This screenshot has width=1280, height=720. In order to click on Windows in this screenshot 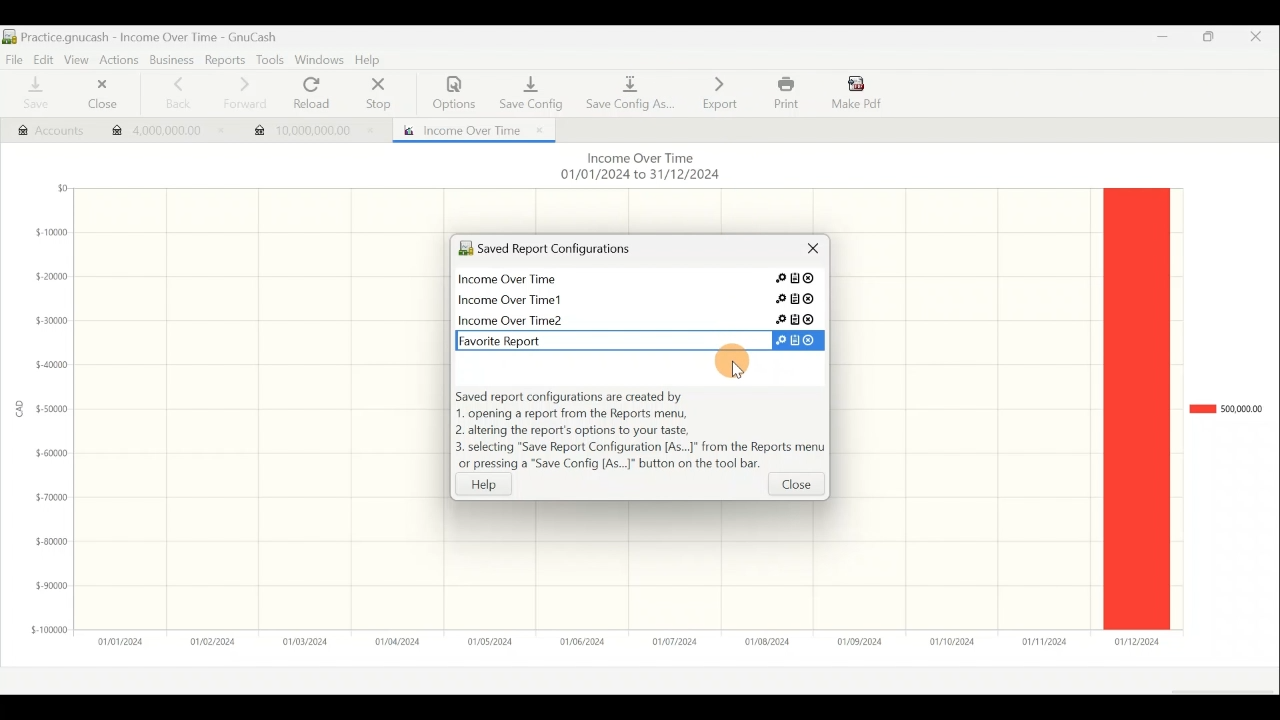, I will do `click(320, 61)`.